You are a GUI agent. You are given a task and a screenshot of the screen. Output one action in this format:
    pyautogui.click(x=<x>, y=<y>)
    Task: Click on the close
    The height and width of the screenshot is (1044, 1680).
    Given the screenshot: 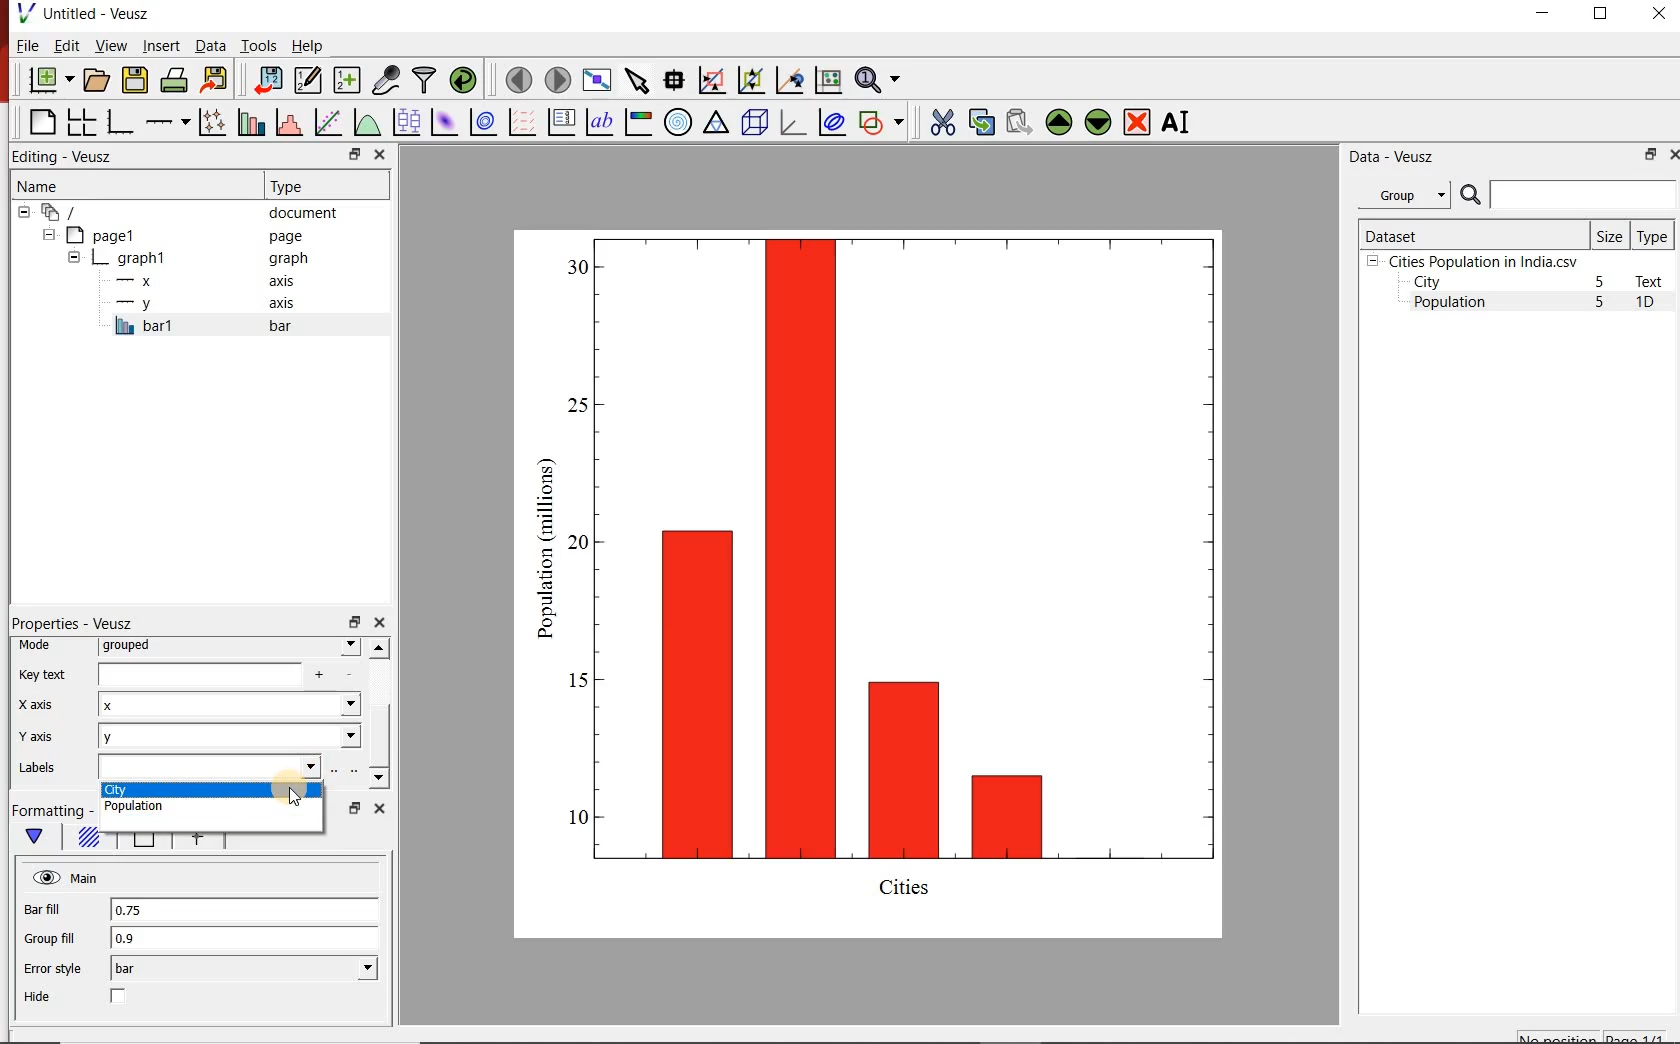 What is the action you would take?
    pyautogui.click(x=1672, y=154)
    